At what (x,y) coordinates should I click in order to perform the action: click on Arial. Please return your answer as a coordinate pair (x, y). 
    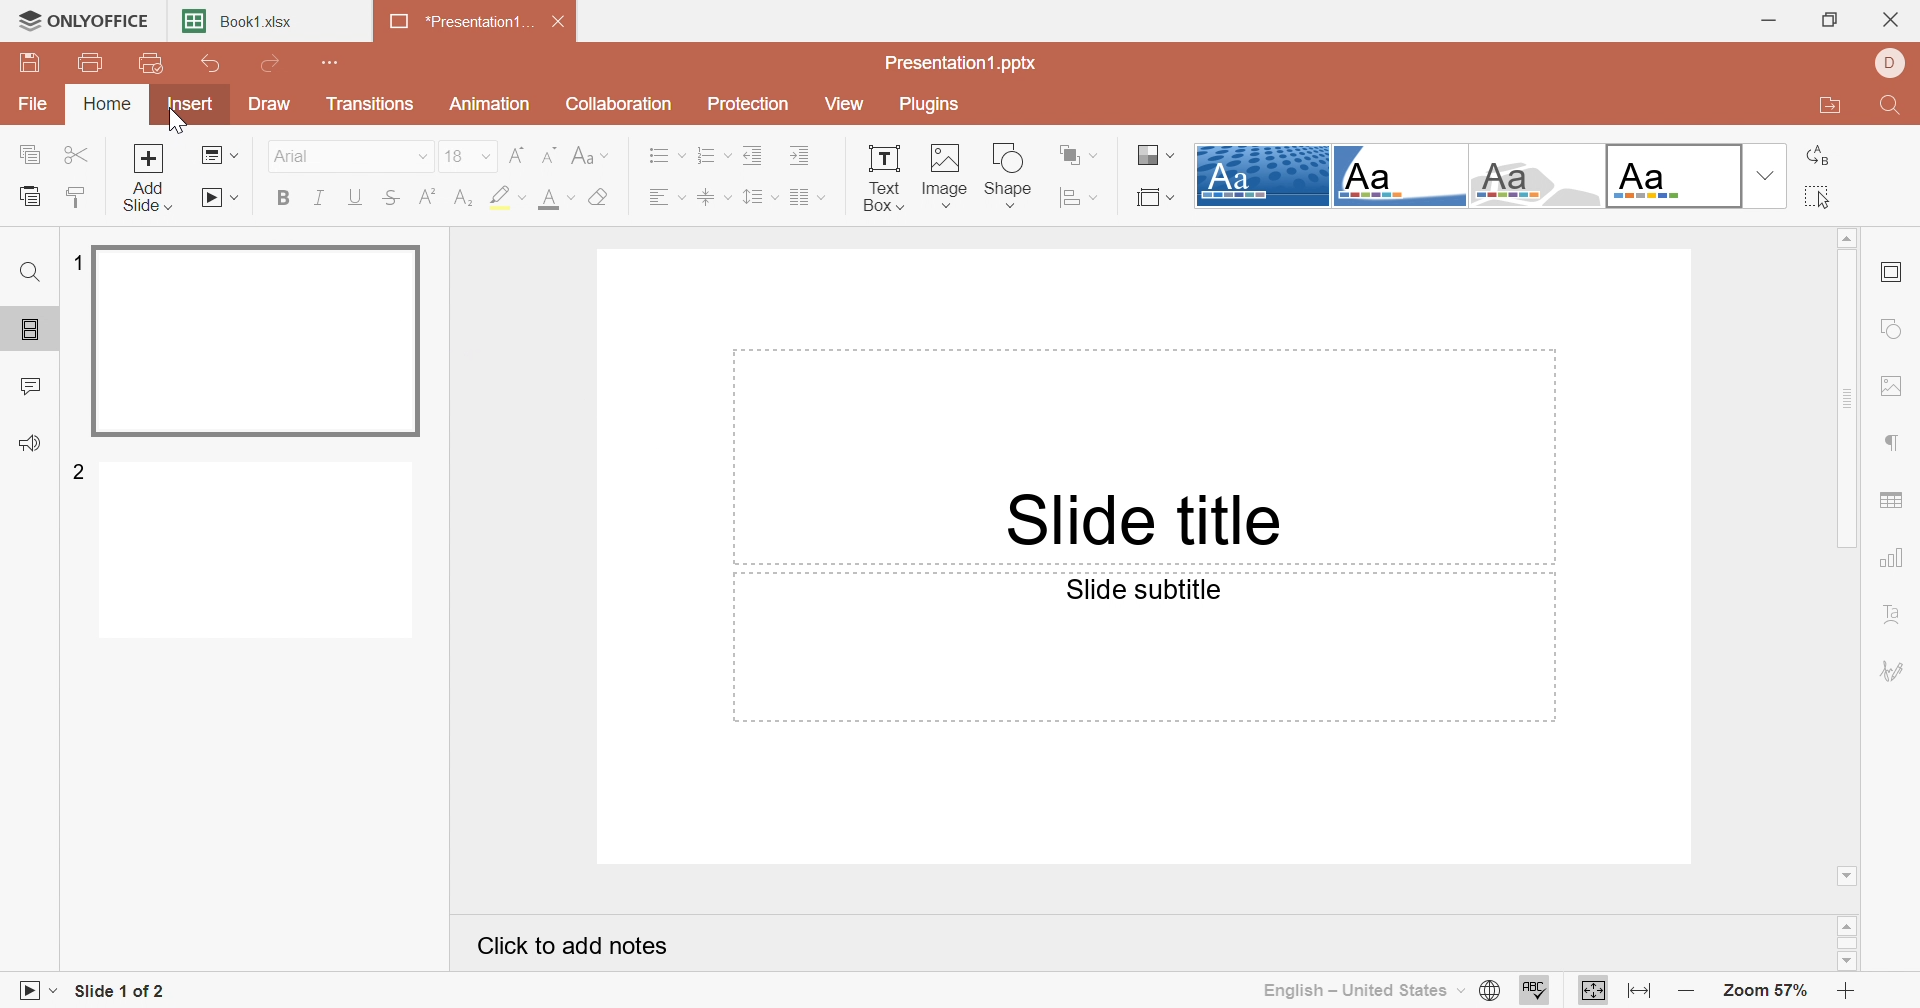
    Looking at the image, I should click on (292, 155).